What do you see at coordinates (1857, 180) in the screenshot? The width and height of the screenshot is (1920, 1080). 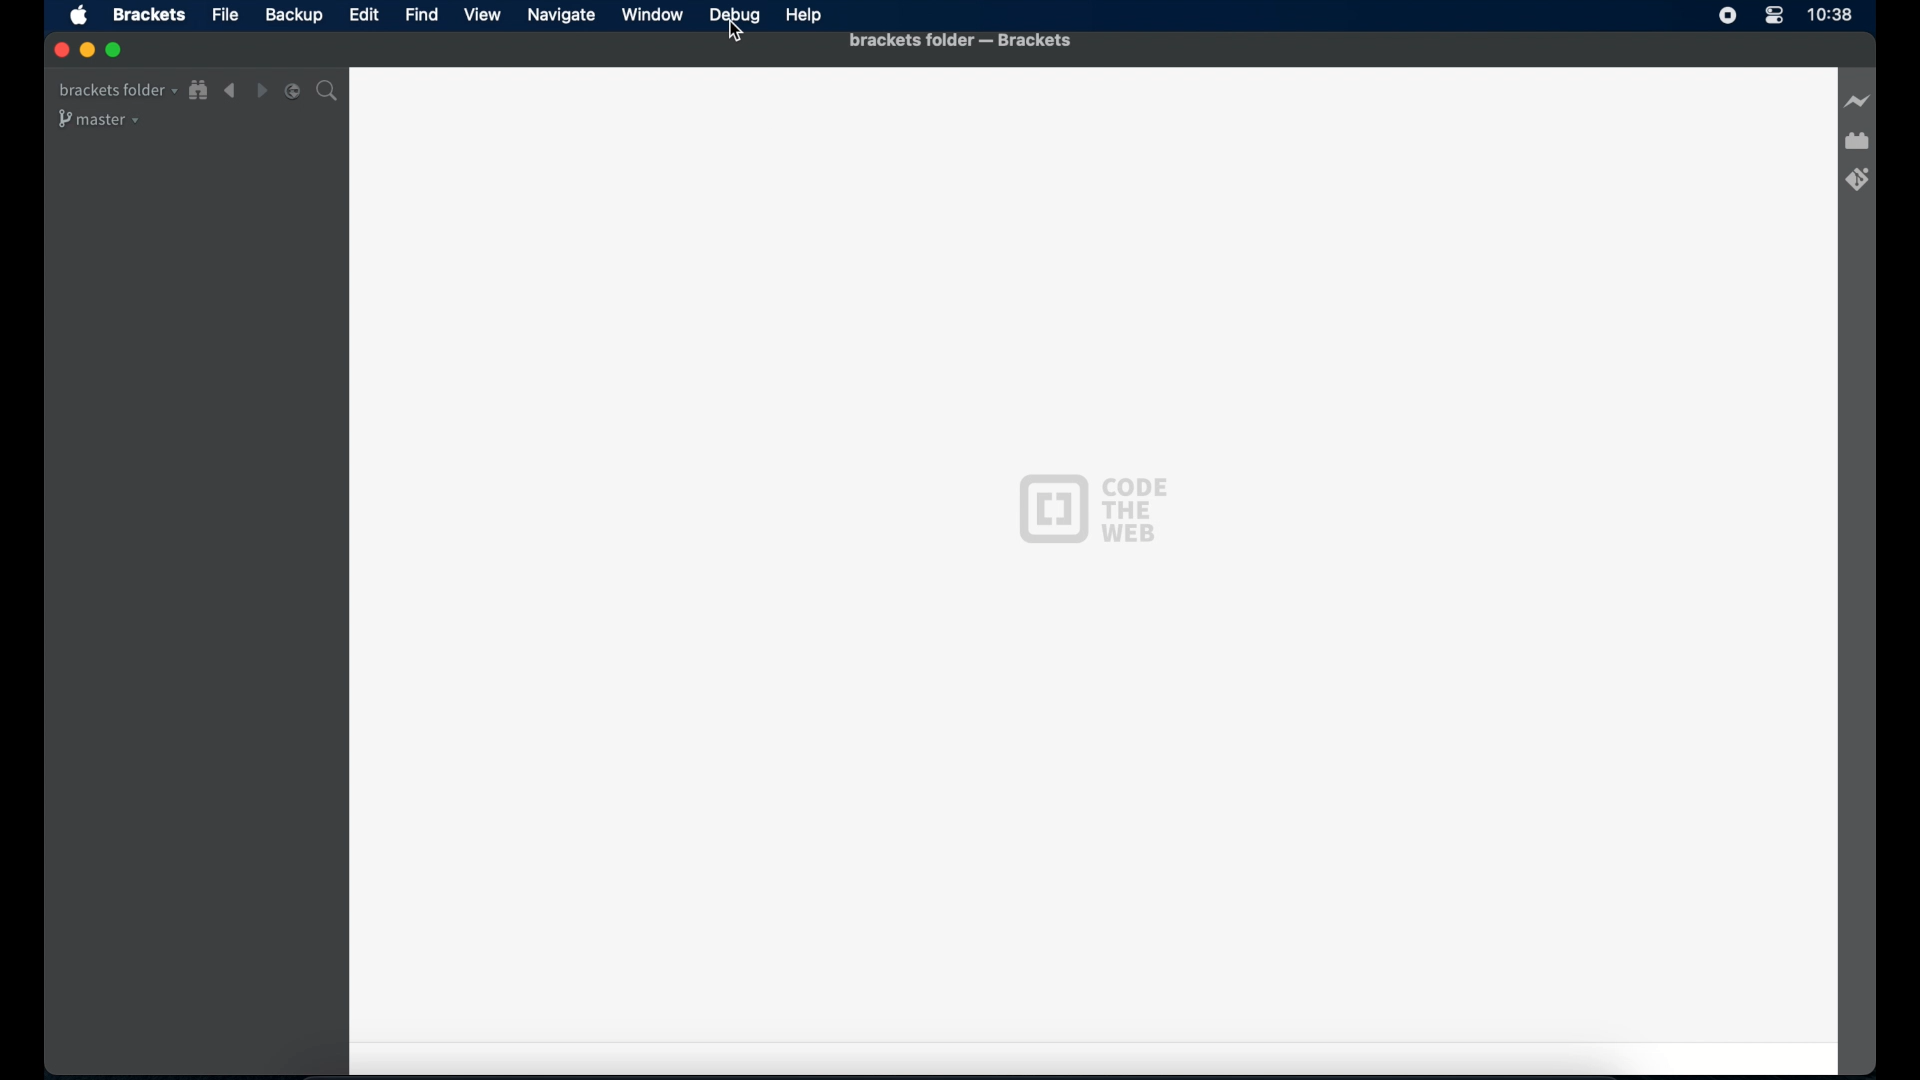 I see `brackets  git extension` at bounding box center [1857, 180].